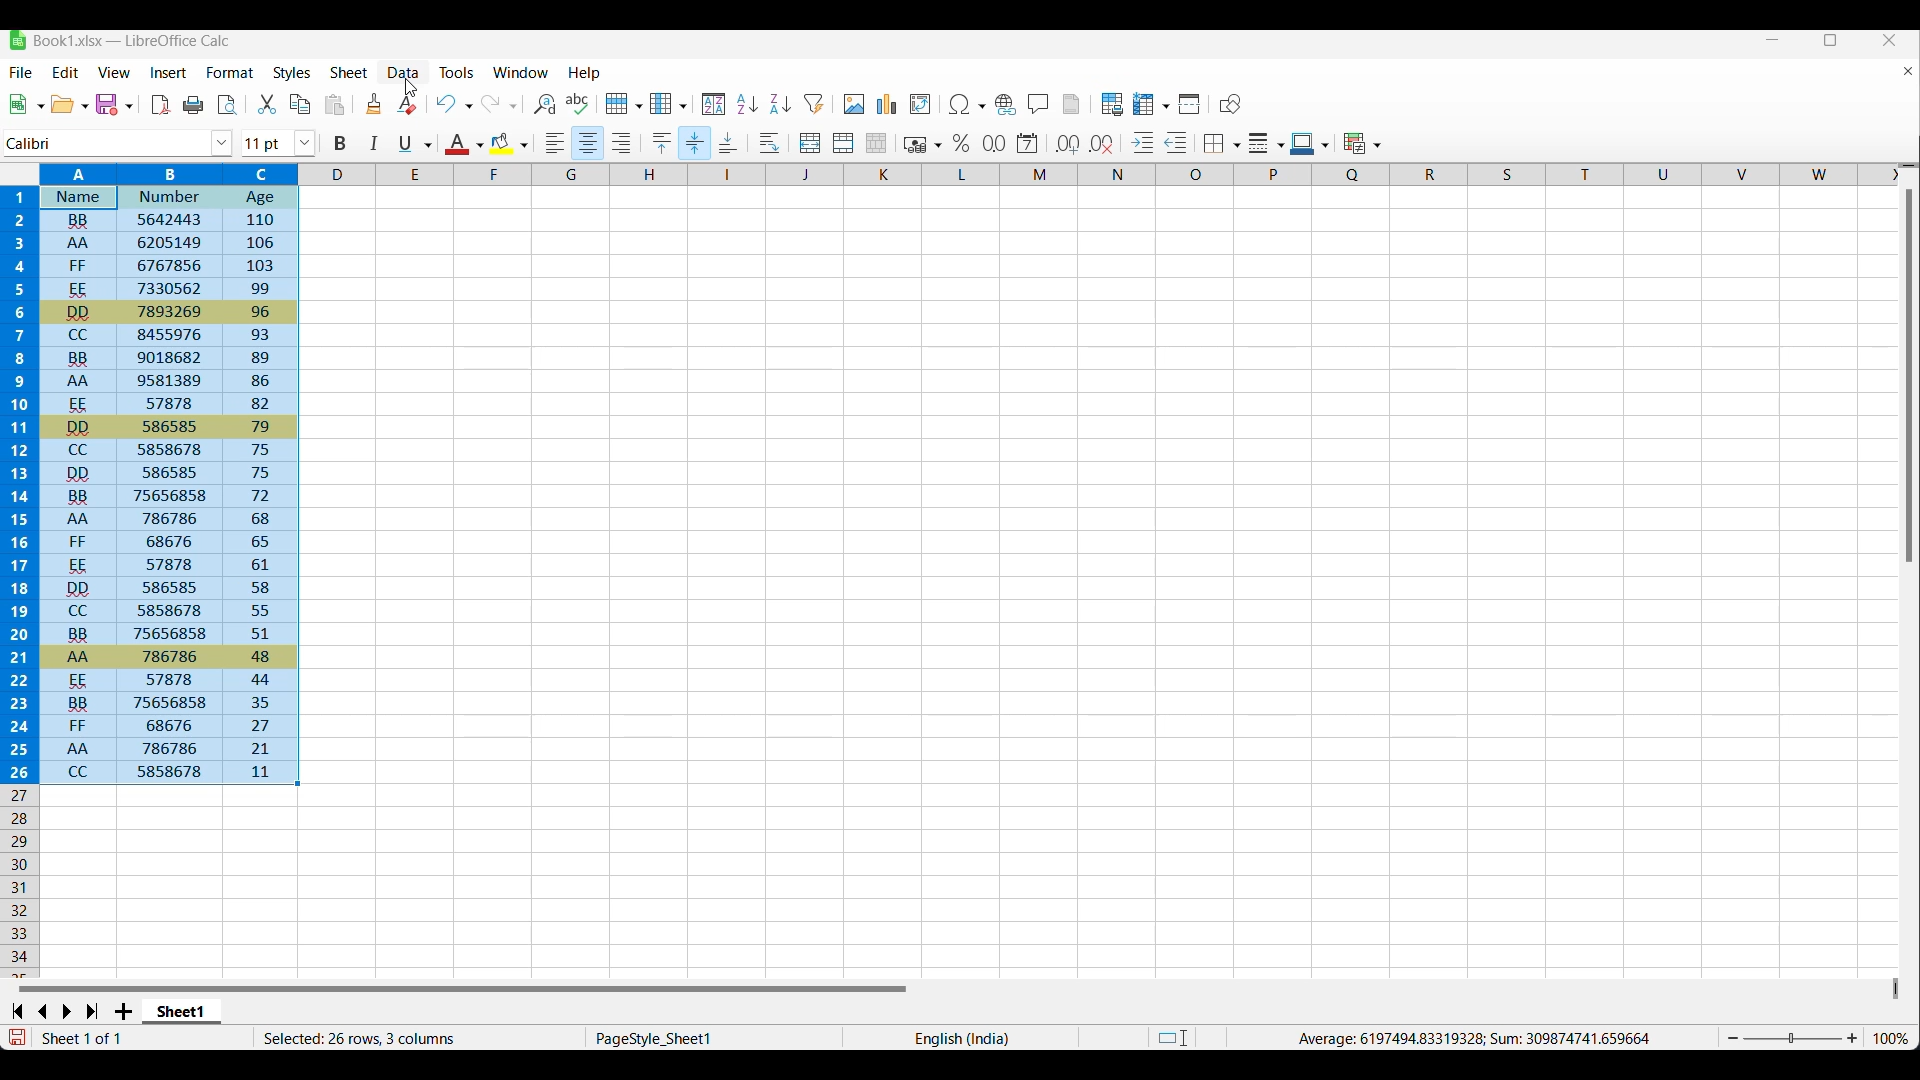  What do you see at coordinates (1362, 143) in the screenshot?
I see `Conditional formating options` at bounding box center [1362, 143].